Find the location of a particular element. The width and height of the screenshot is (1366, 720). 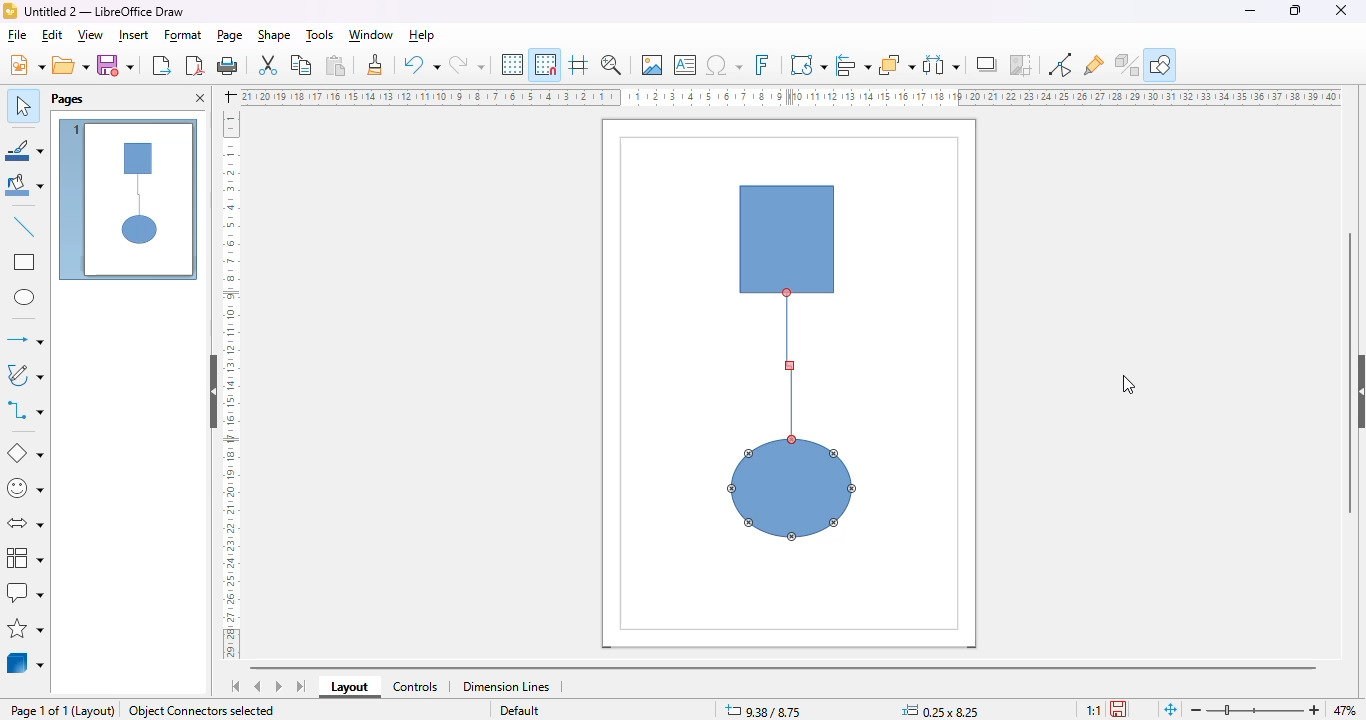

fill color is located at coordinates (25, 187).